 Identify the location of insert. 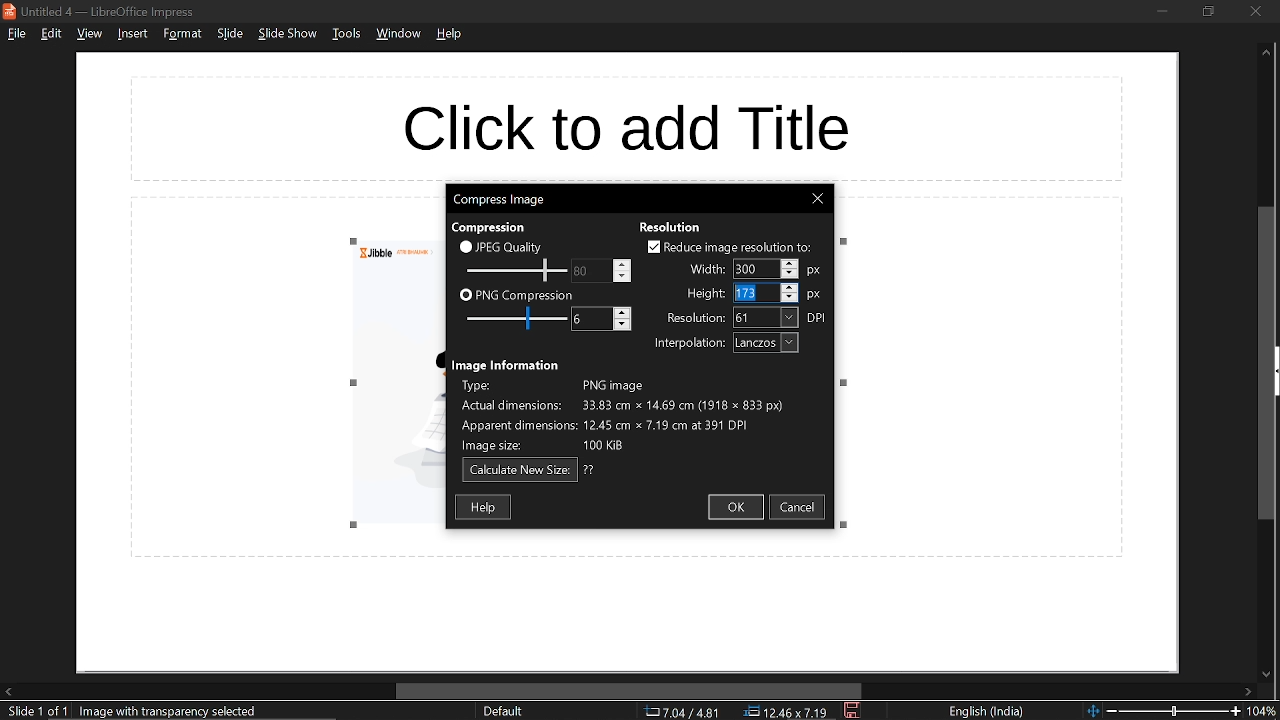
(134, 34).